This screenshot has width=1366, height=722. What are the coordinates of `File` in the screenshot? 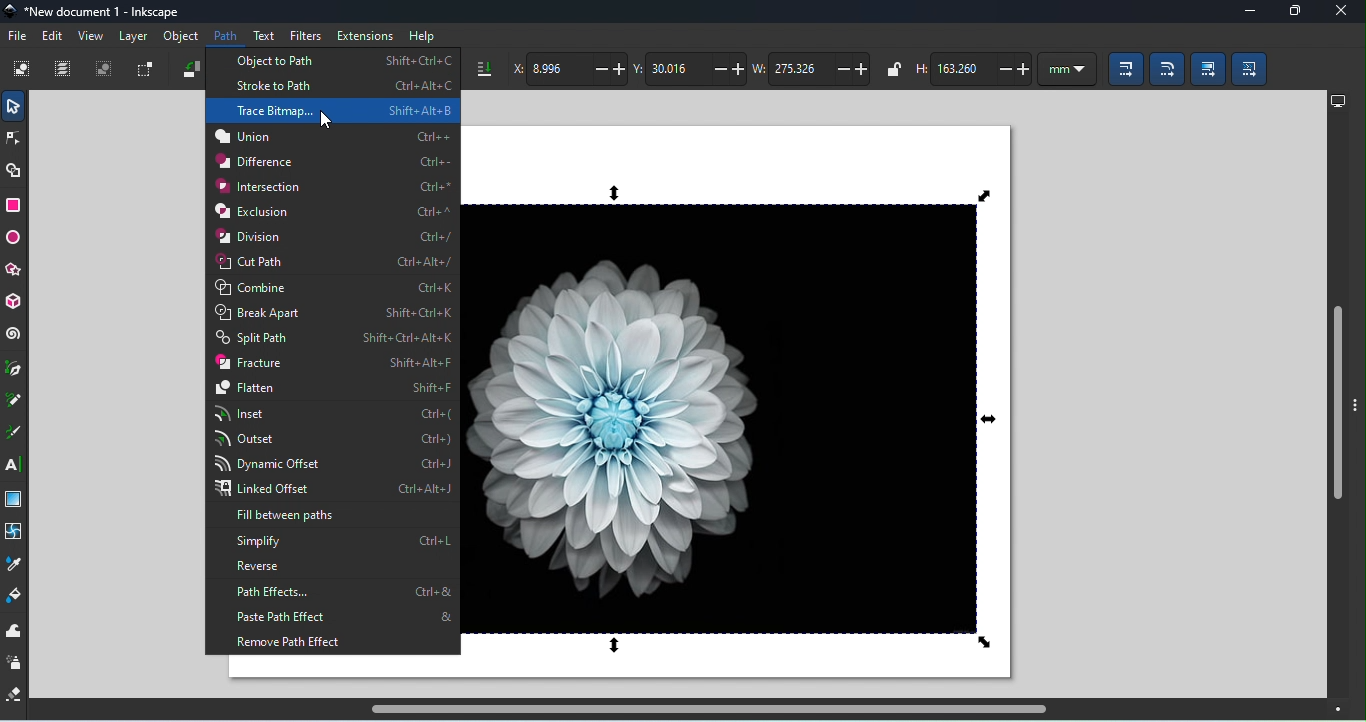 It's located at (17, 34).